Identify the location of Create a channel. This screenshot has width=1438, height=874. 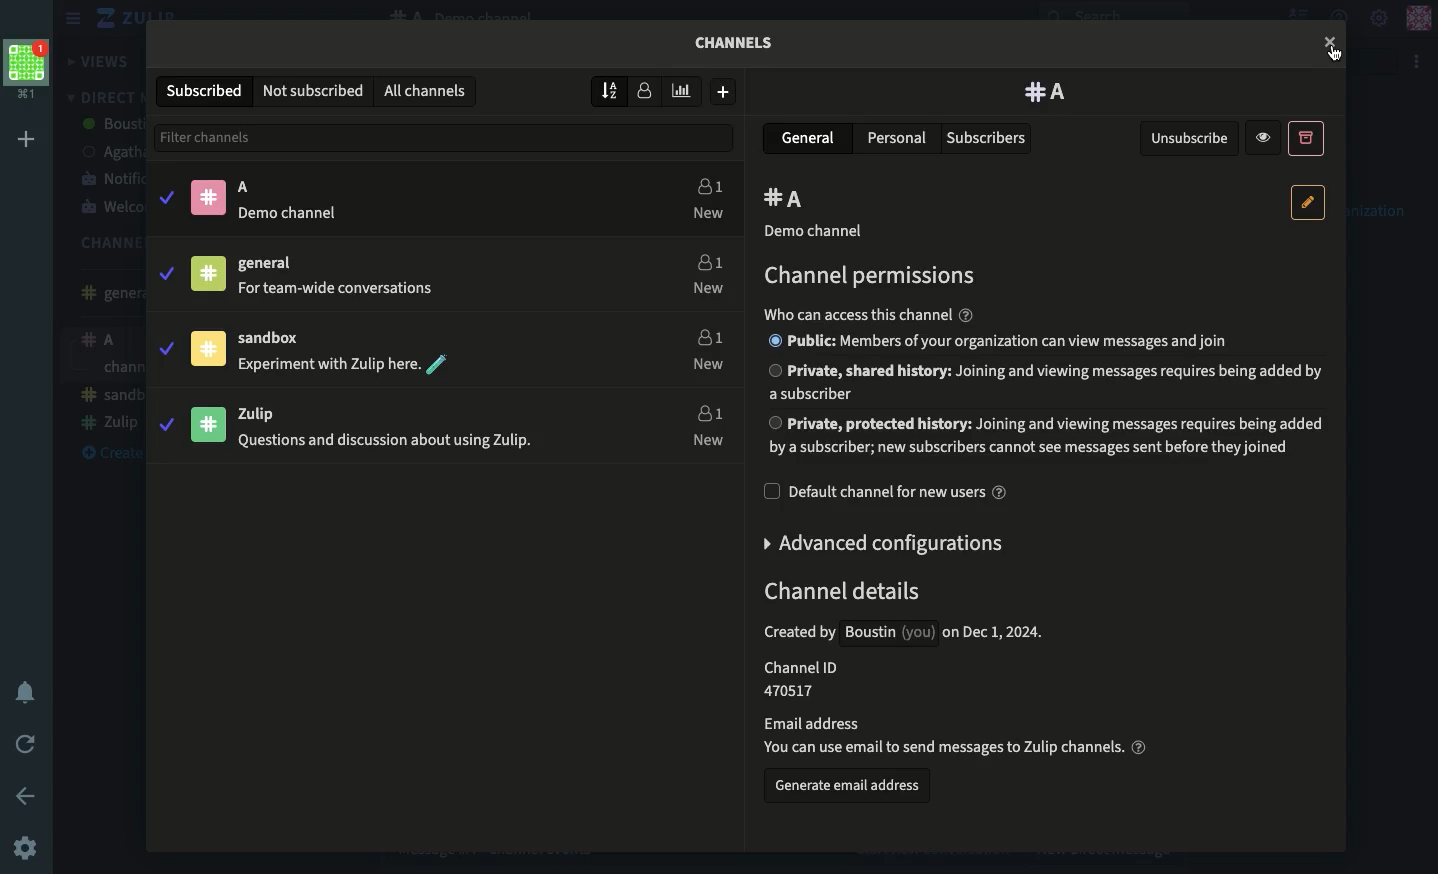
(105, 426).